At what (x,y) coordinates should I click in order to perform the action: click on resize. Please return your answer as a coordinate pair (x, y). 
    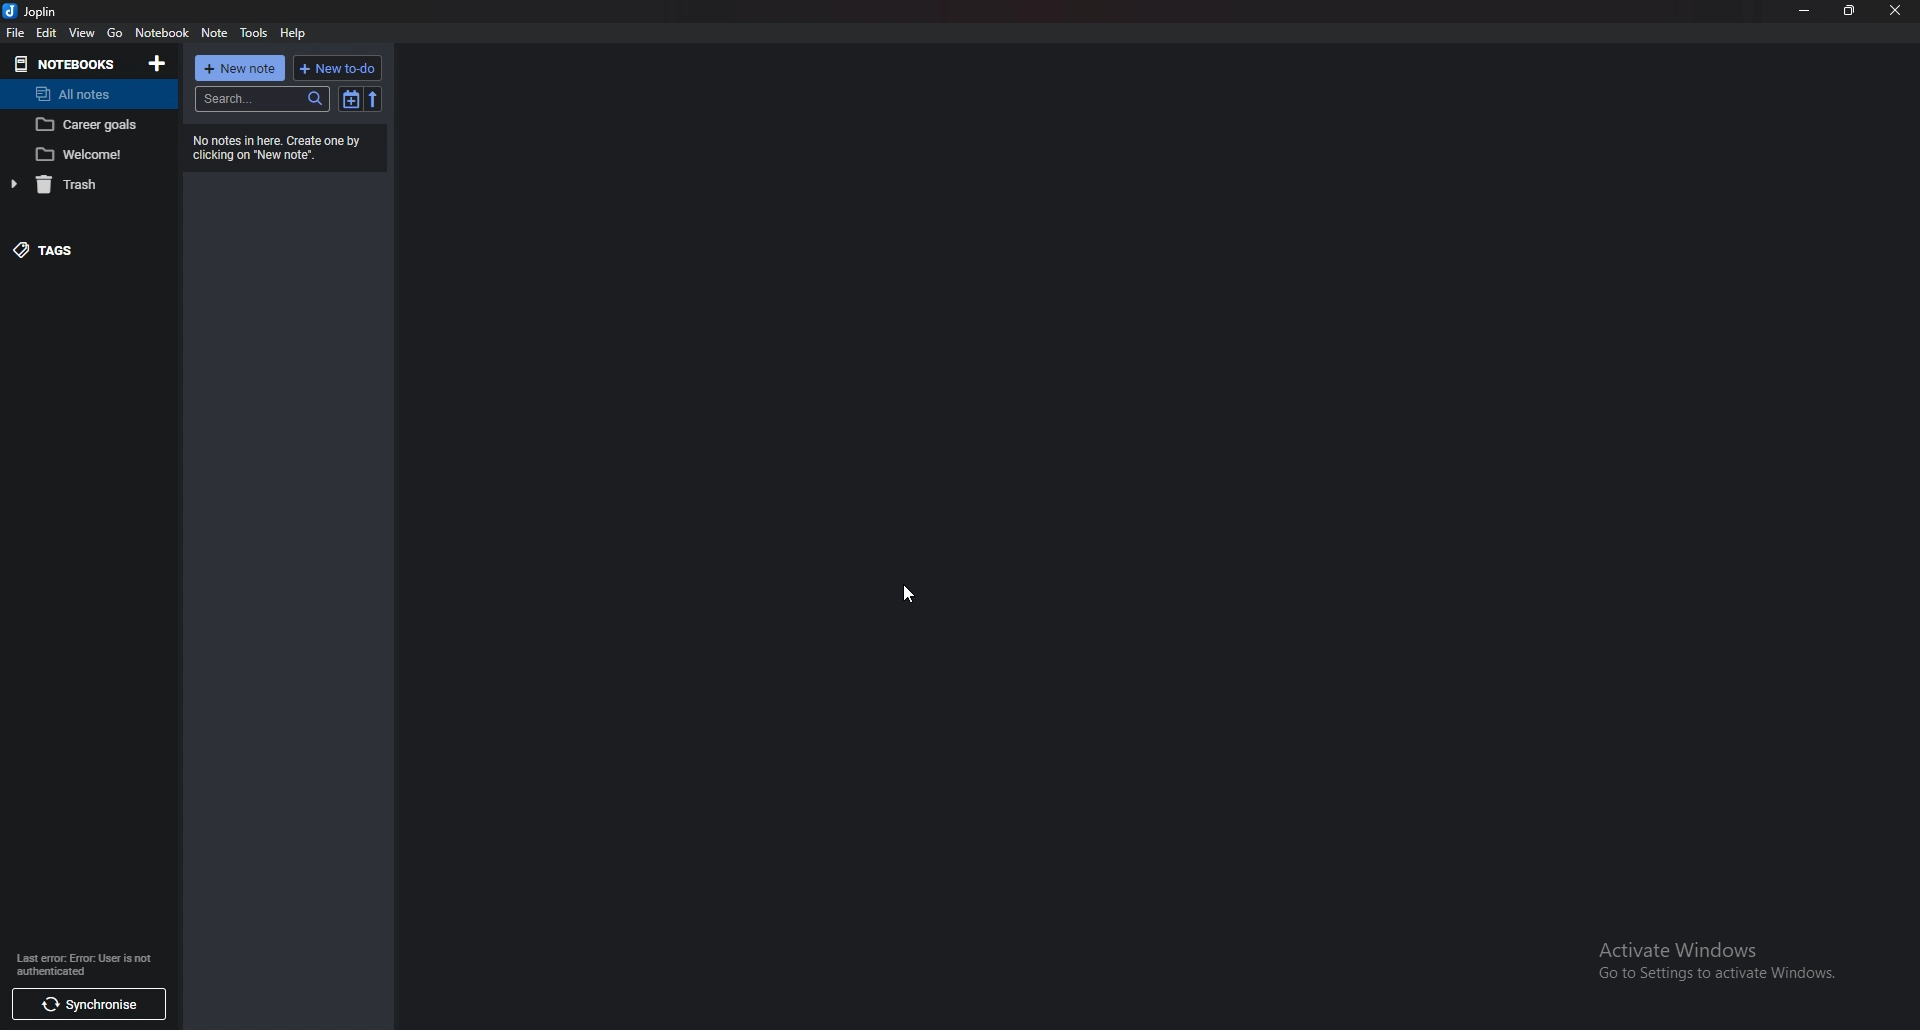
    Looking at the image, I should click on (1850, 11).